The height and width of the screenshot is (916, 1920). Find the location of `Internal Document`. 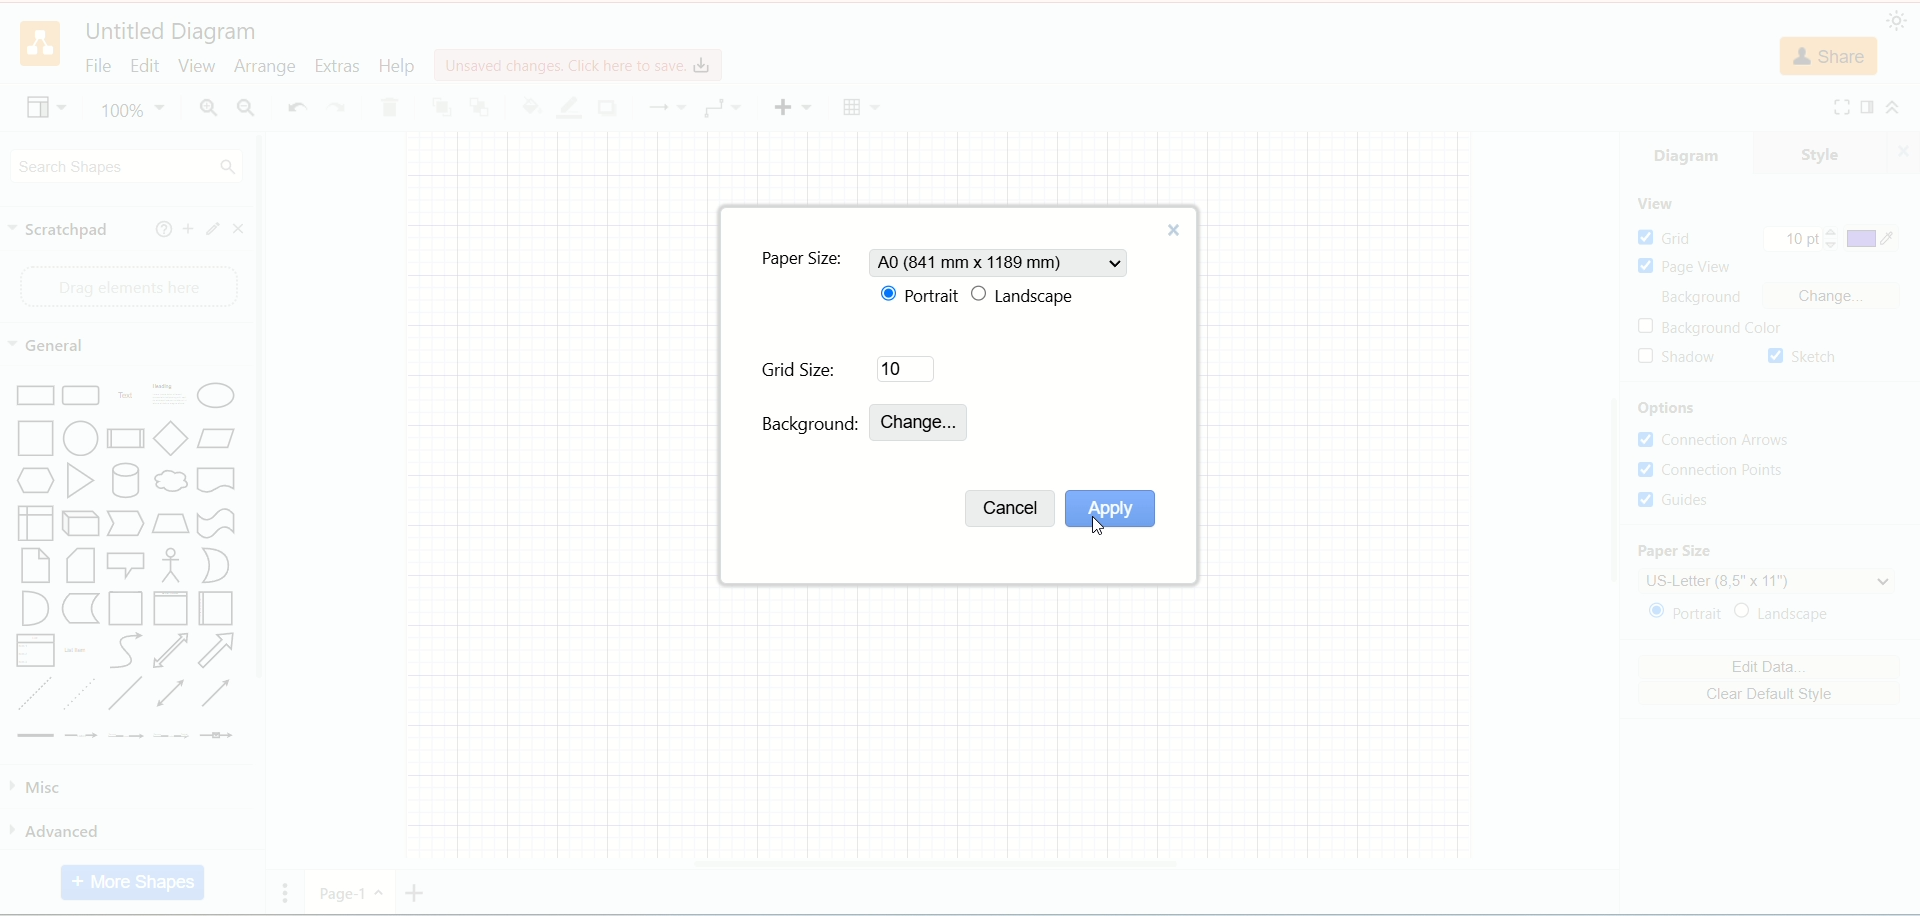

Internal Document is located at coordinates (36, 522).